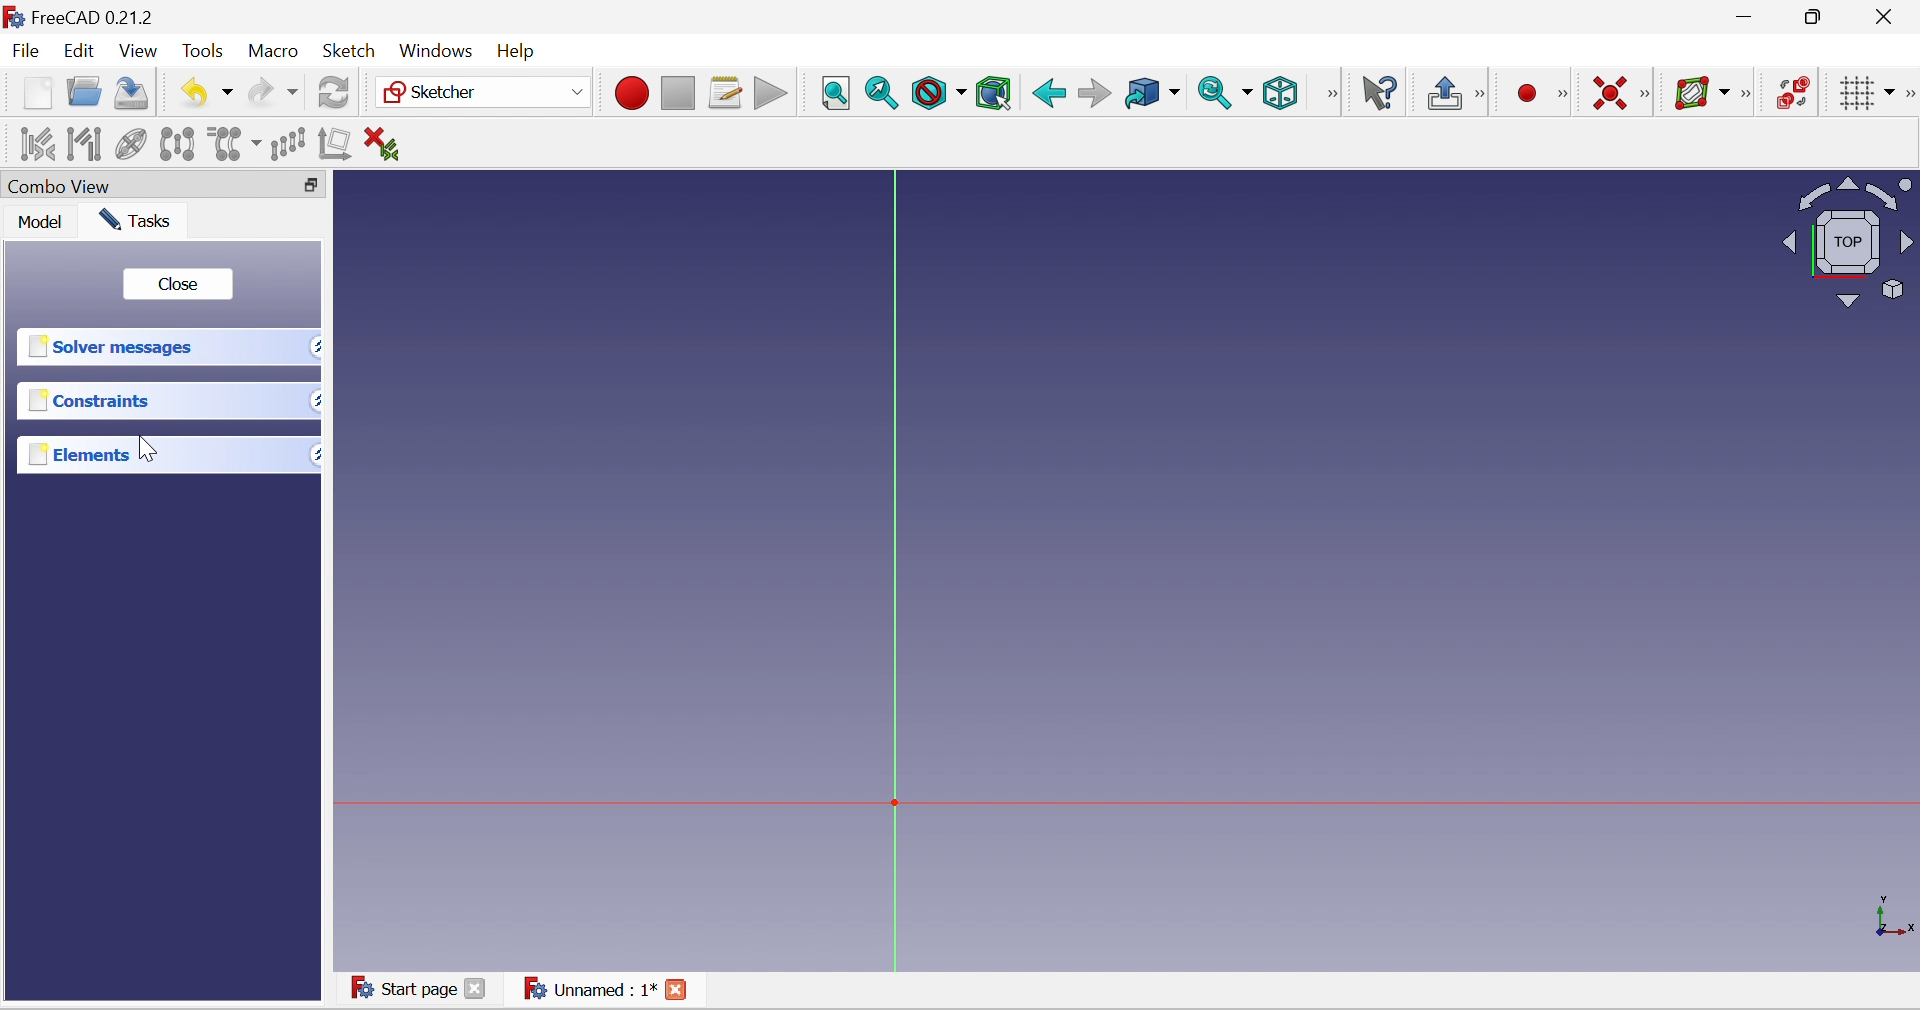 The width and height of the screenshot is (1920, 1010). What do you see at coordinates (82, 51) in the screenshot?
I see `Edit` at bounding box center [82, 51].